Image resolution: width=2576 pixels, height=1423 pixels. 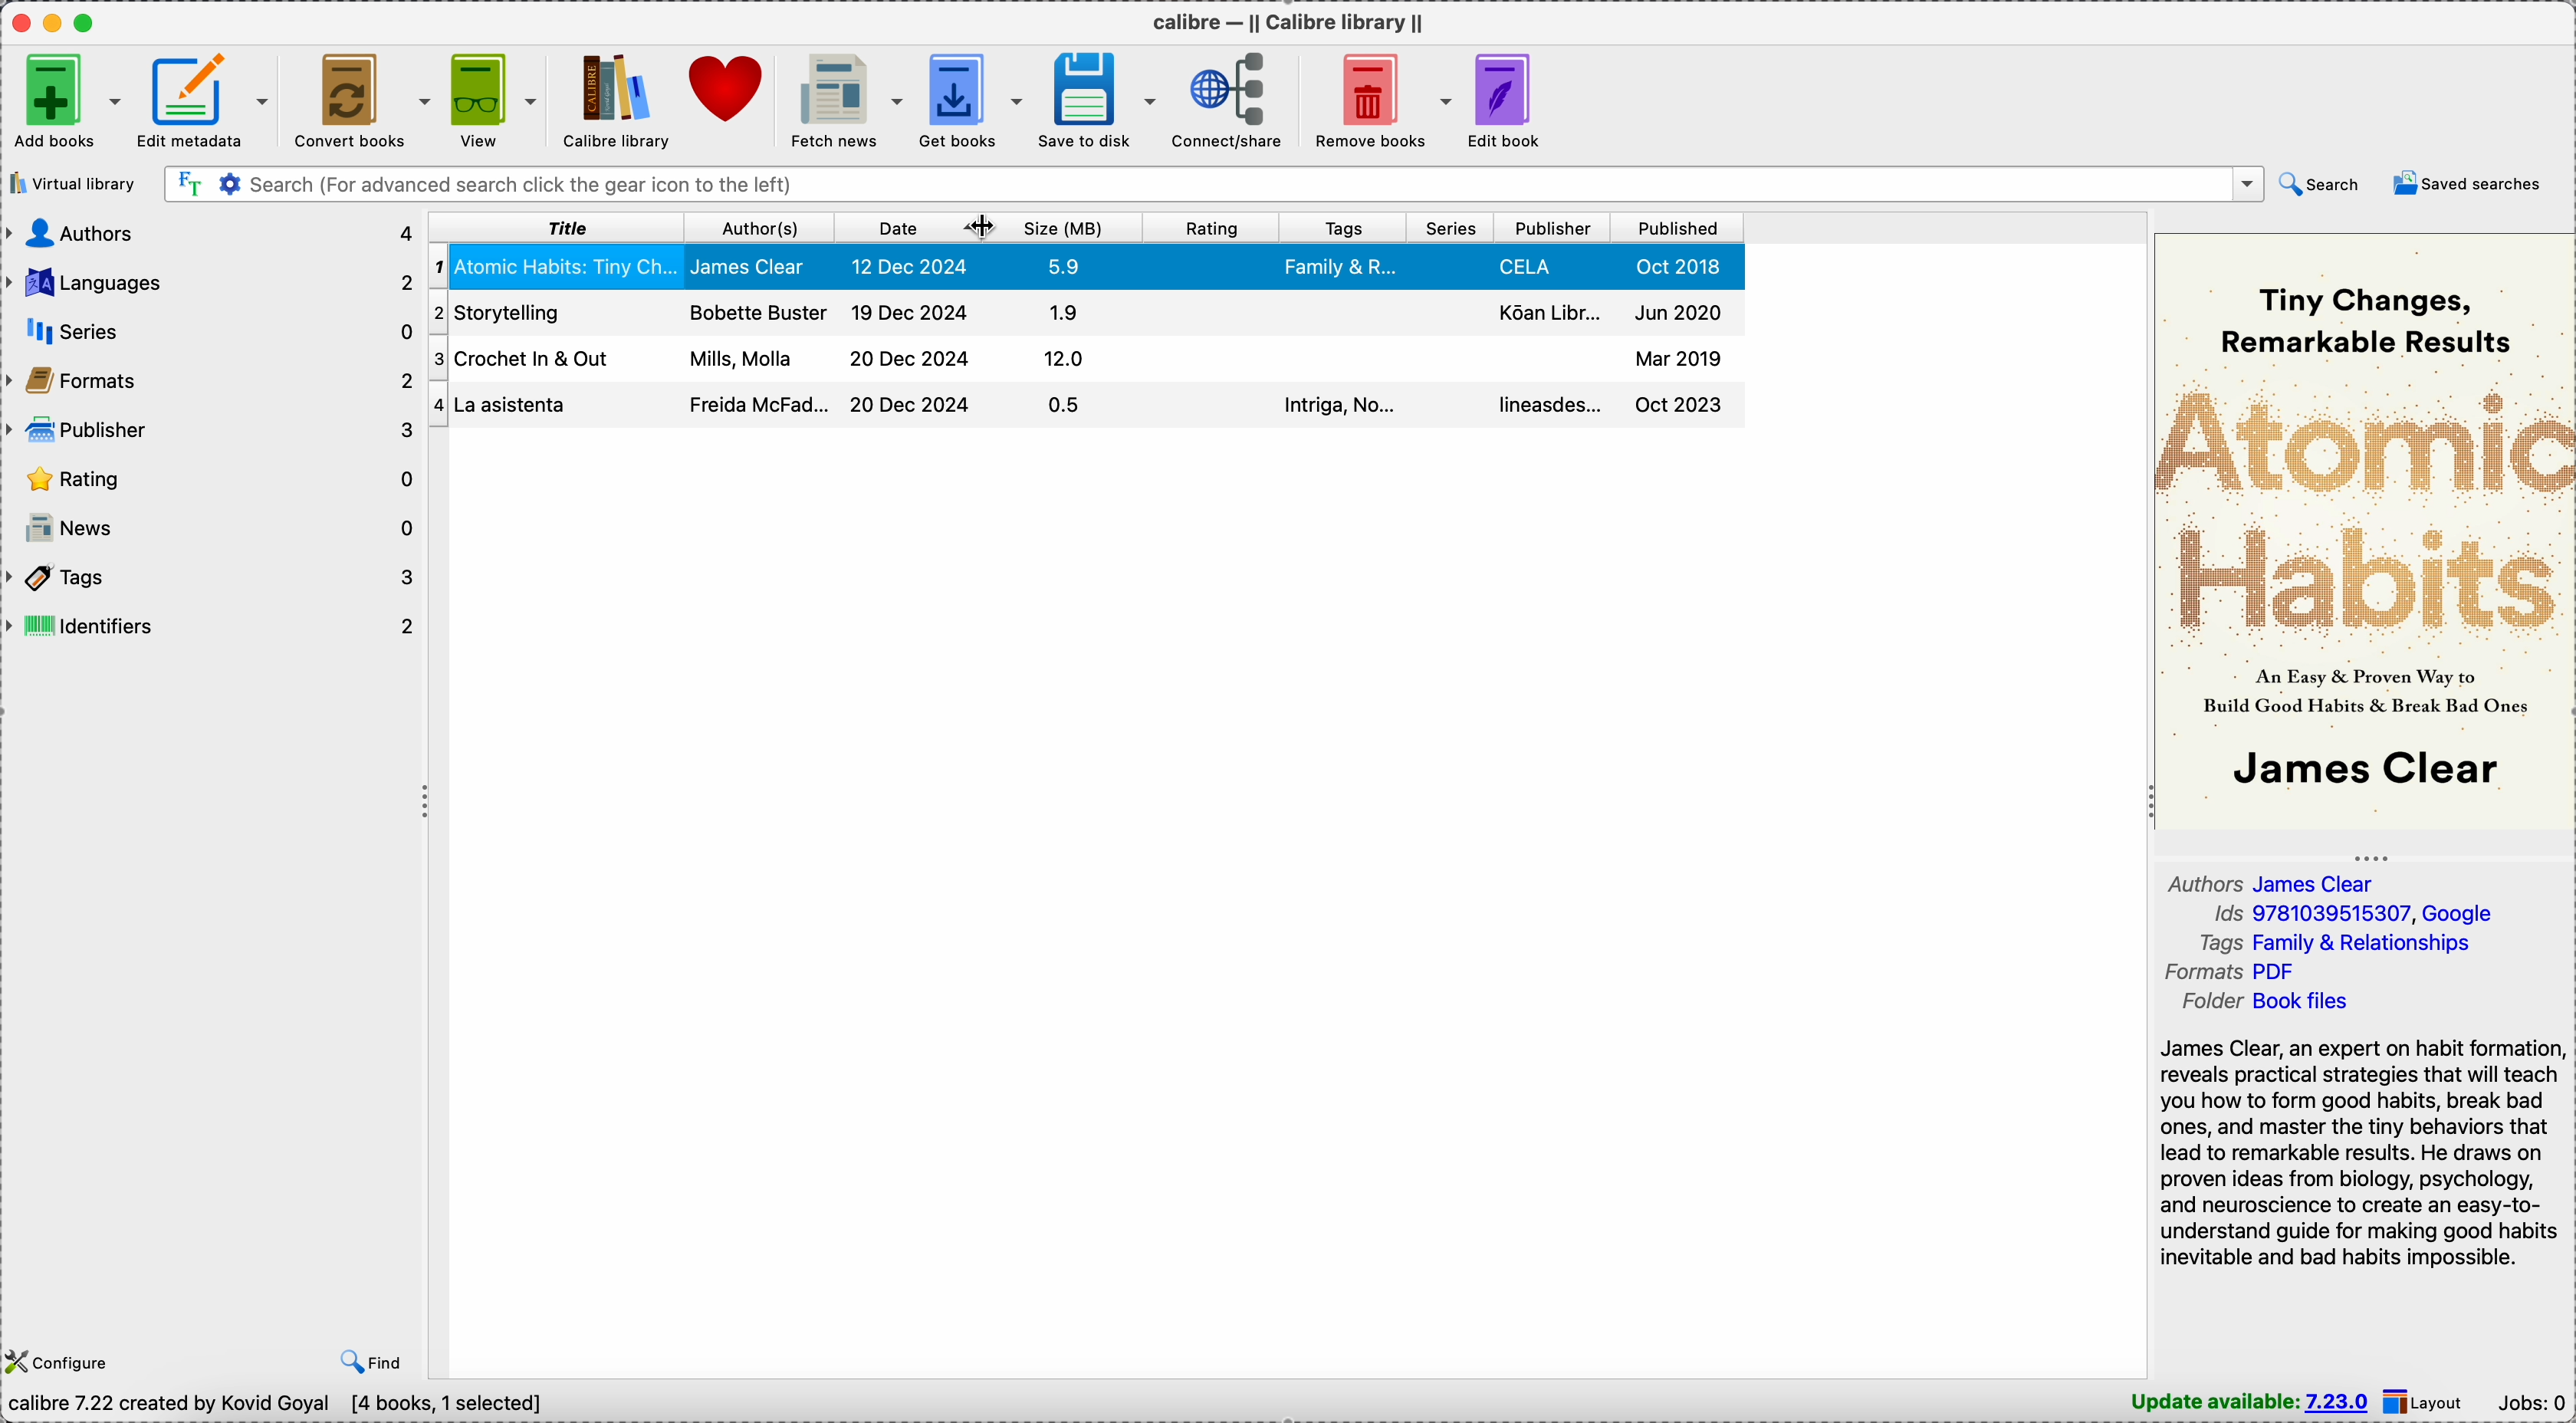 I want to click on search, so click(x=2318, y=186).